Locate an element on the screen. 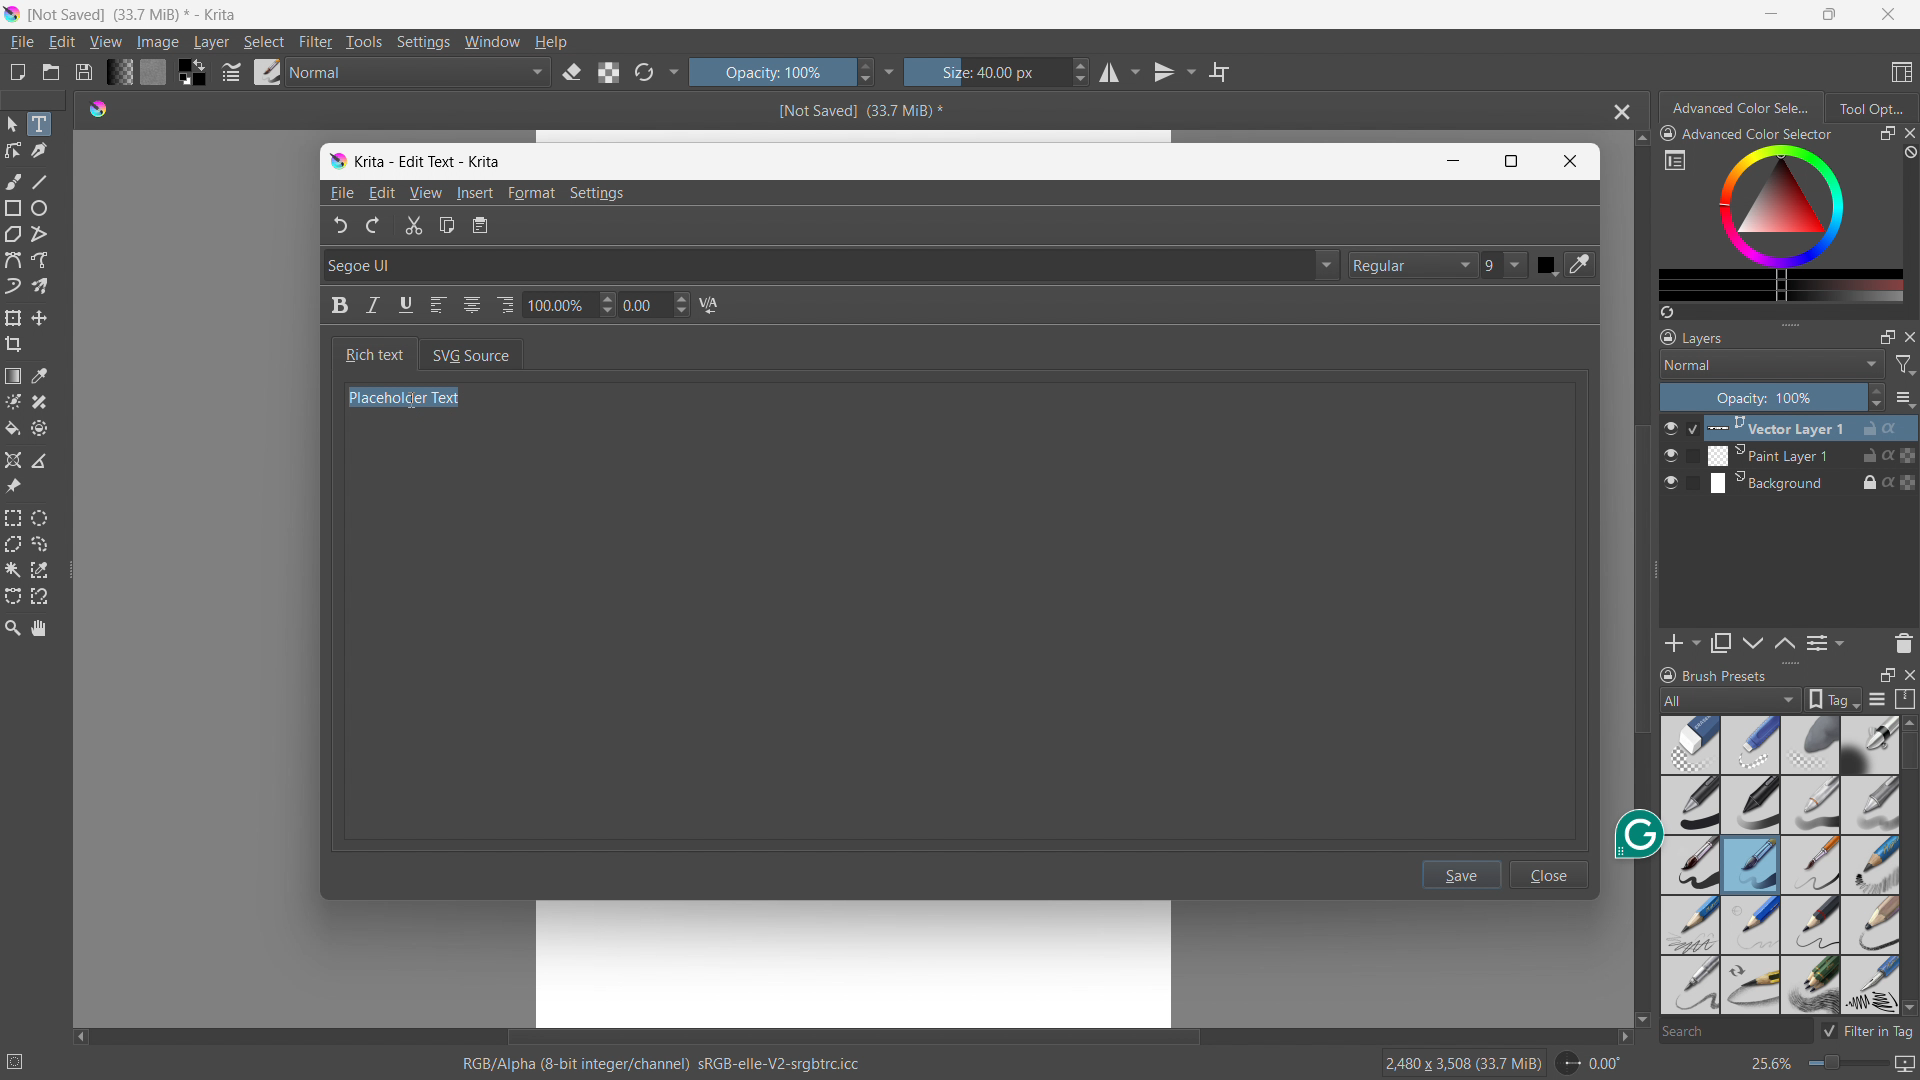  add layer is located at coordinates (1682, 643).